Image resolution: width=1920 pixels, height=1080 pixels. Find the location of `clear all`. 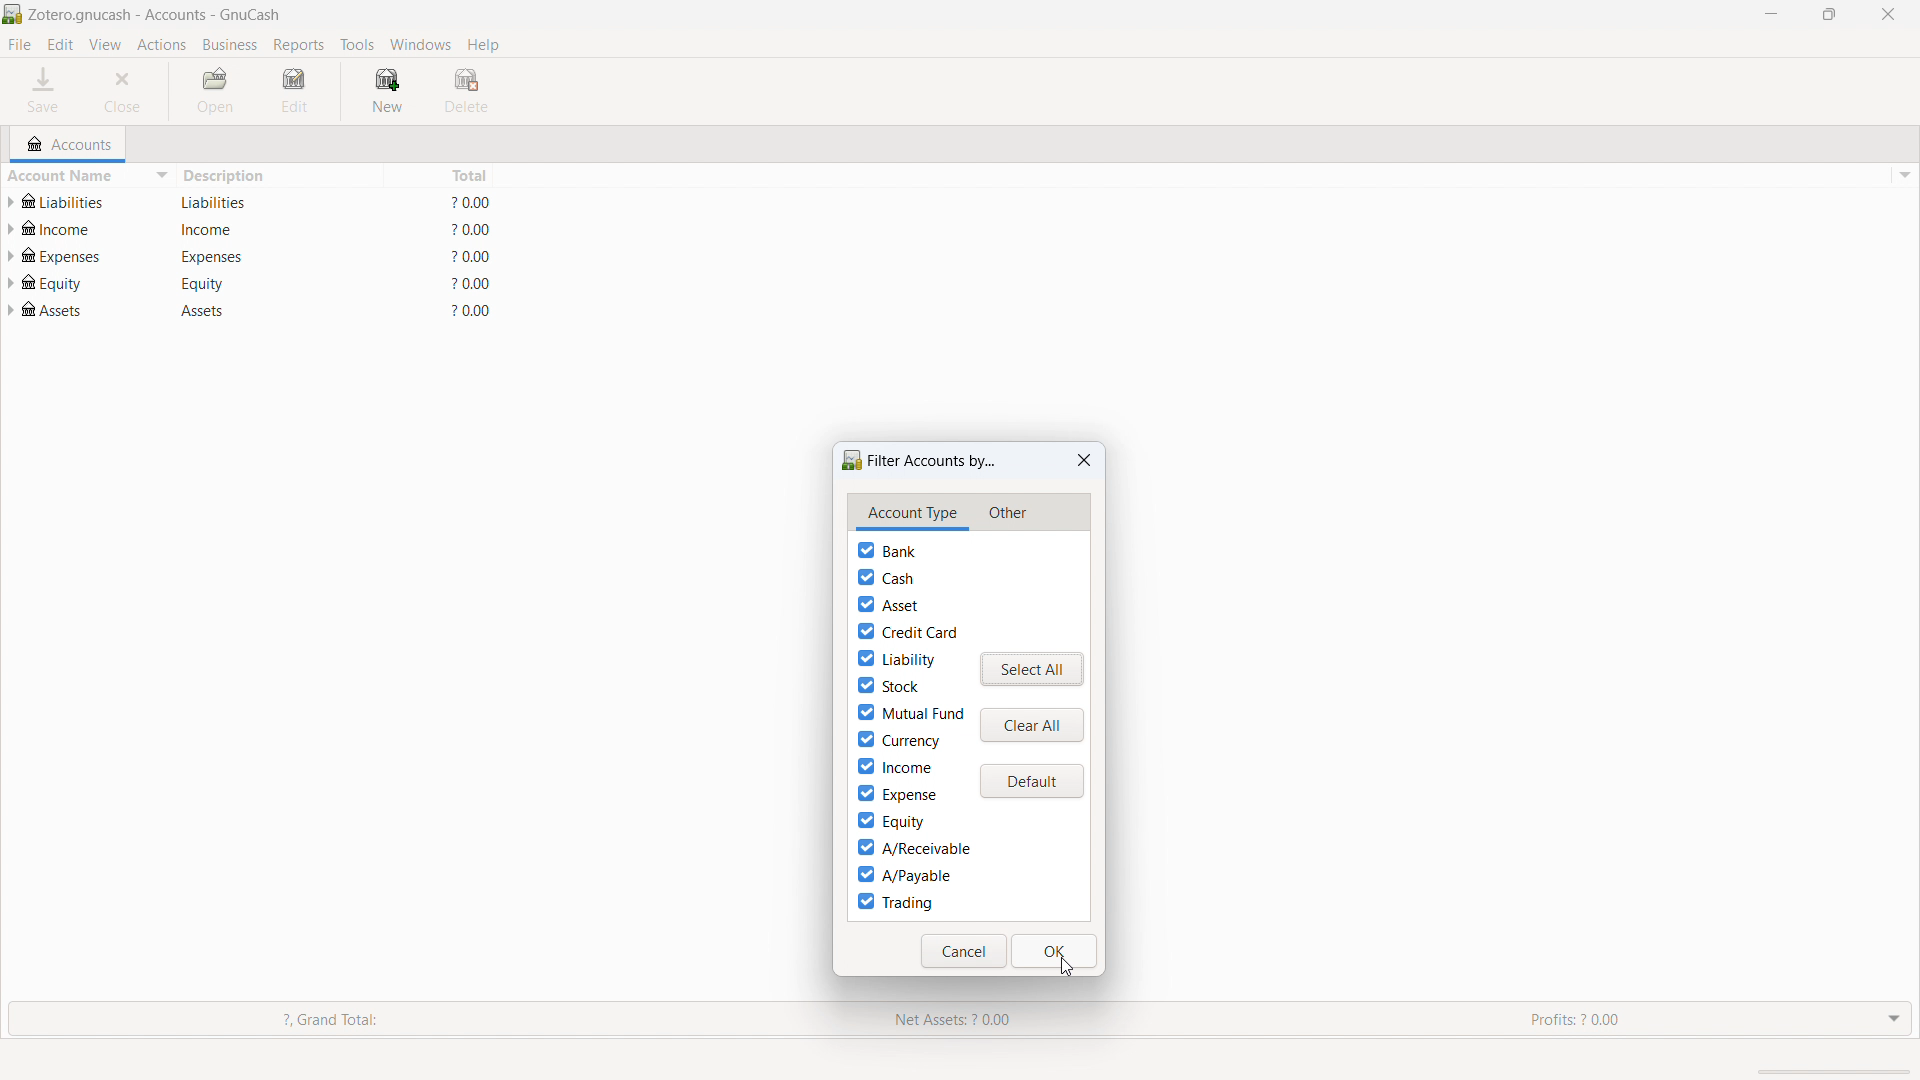

clear all is located at coordinates (1032, 725).